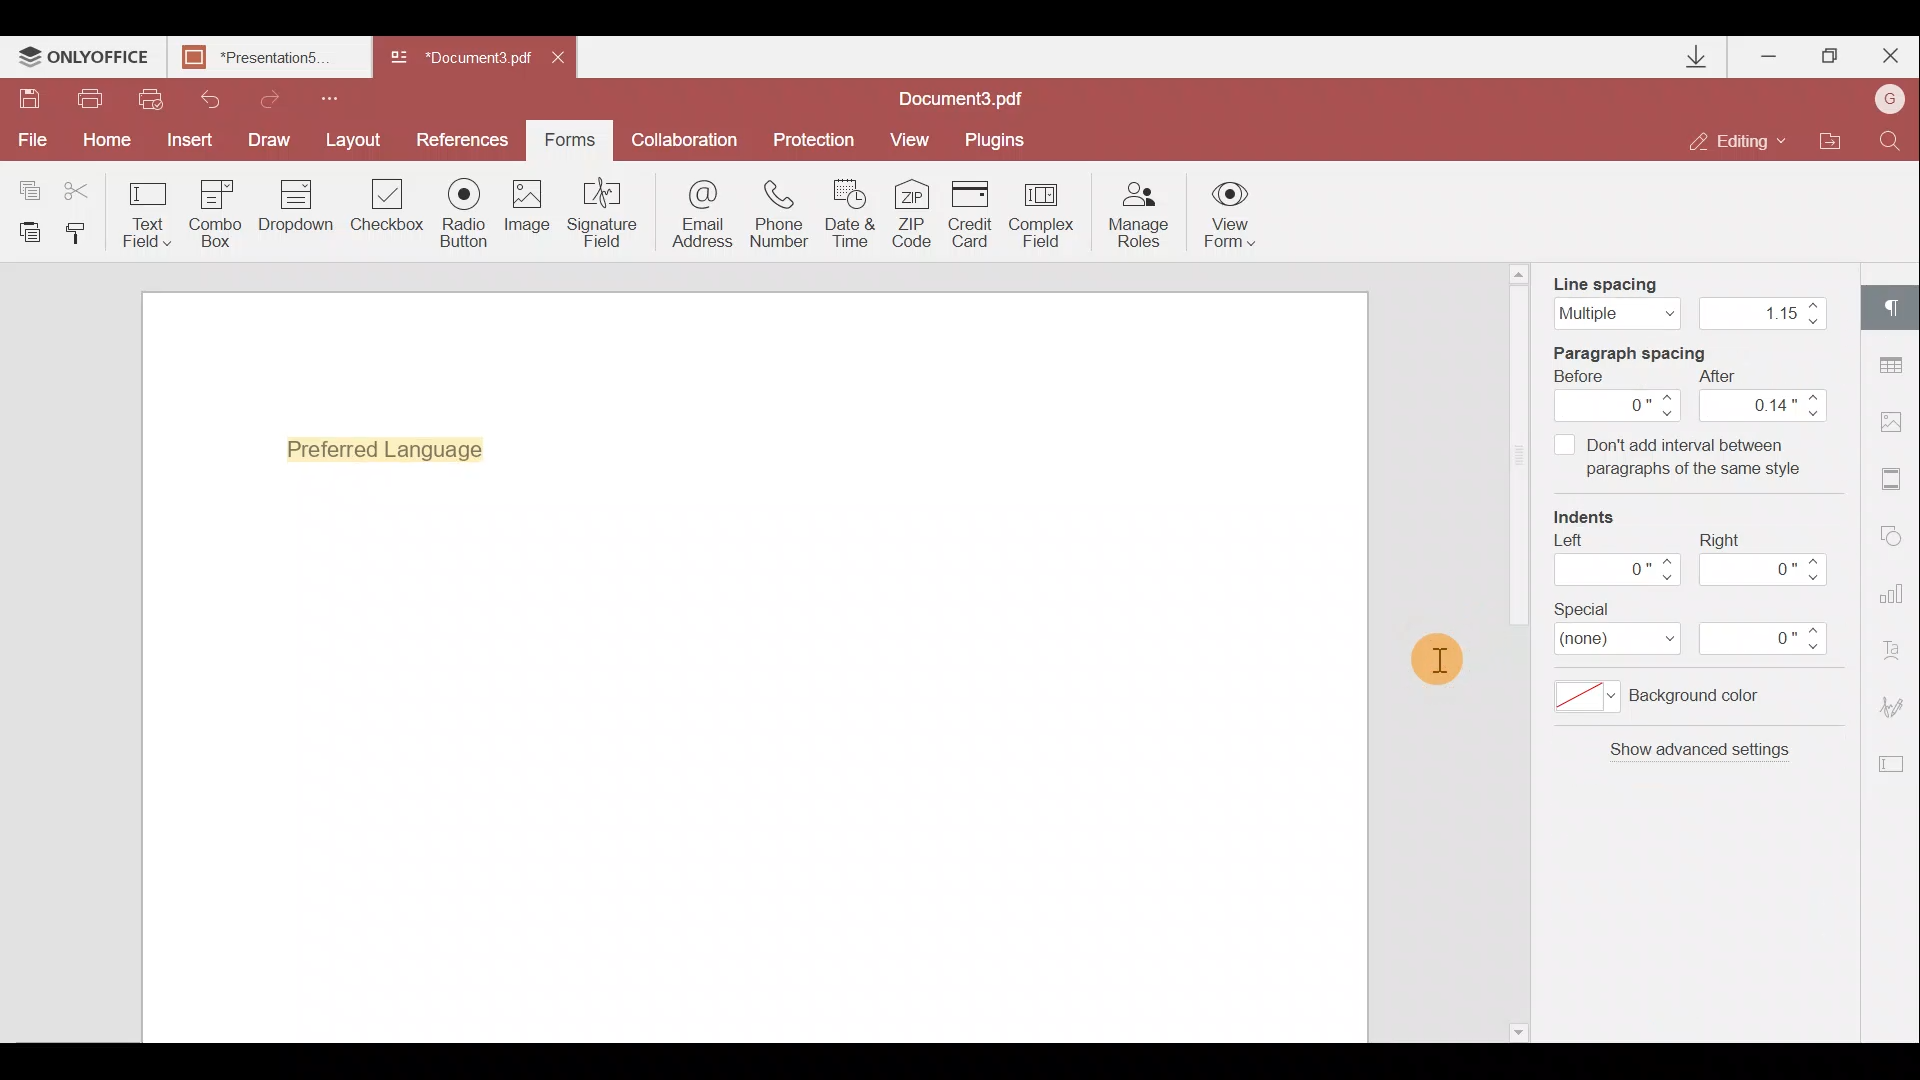  What do you see at coordinates (30, 231) in the screenshot?
I see `Paste` at bounding box center [30, 231].